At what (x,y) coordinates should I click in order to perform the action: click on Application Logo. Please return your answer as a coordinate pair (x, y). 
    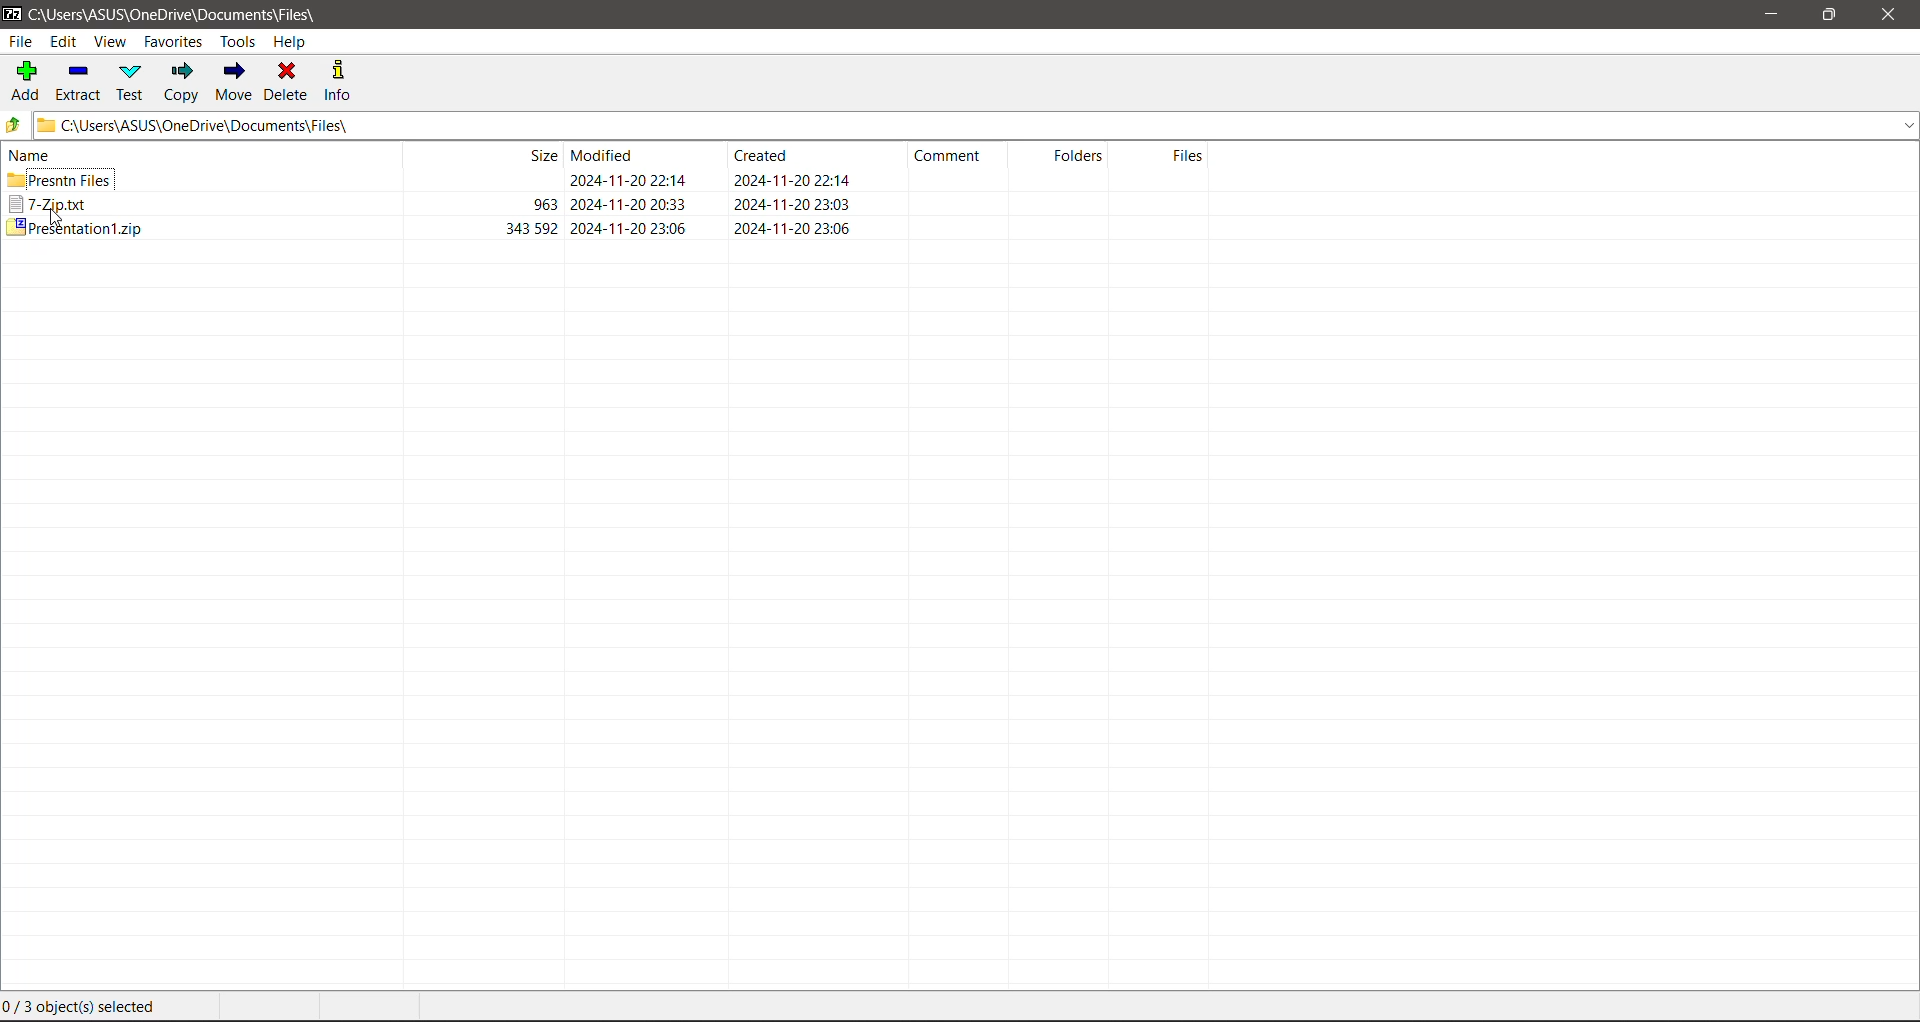
    Looking at the image, I should click on (12, 14).